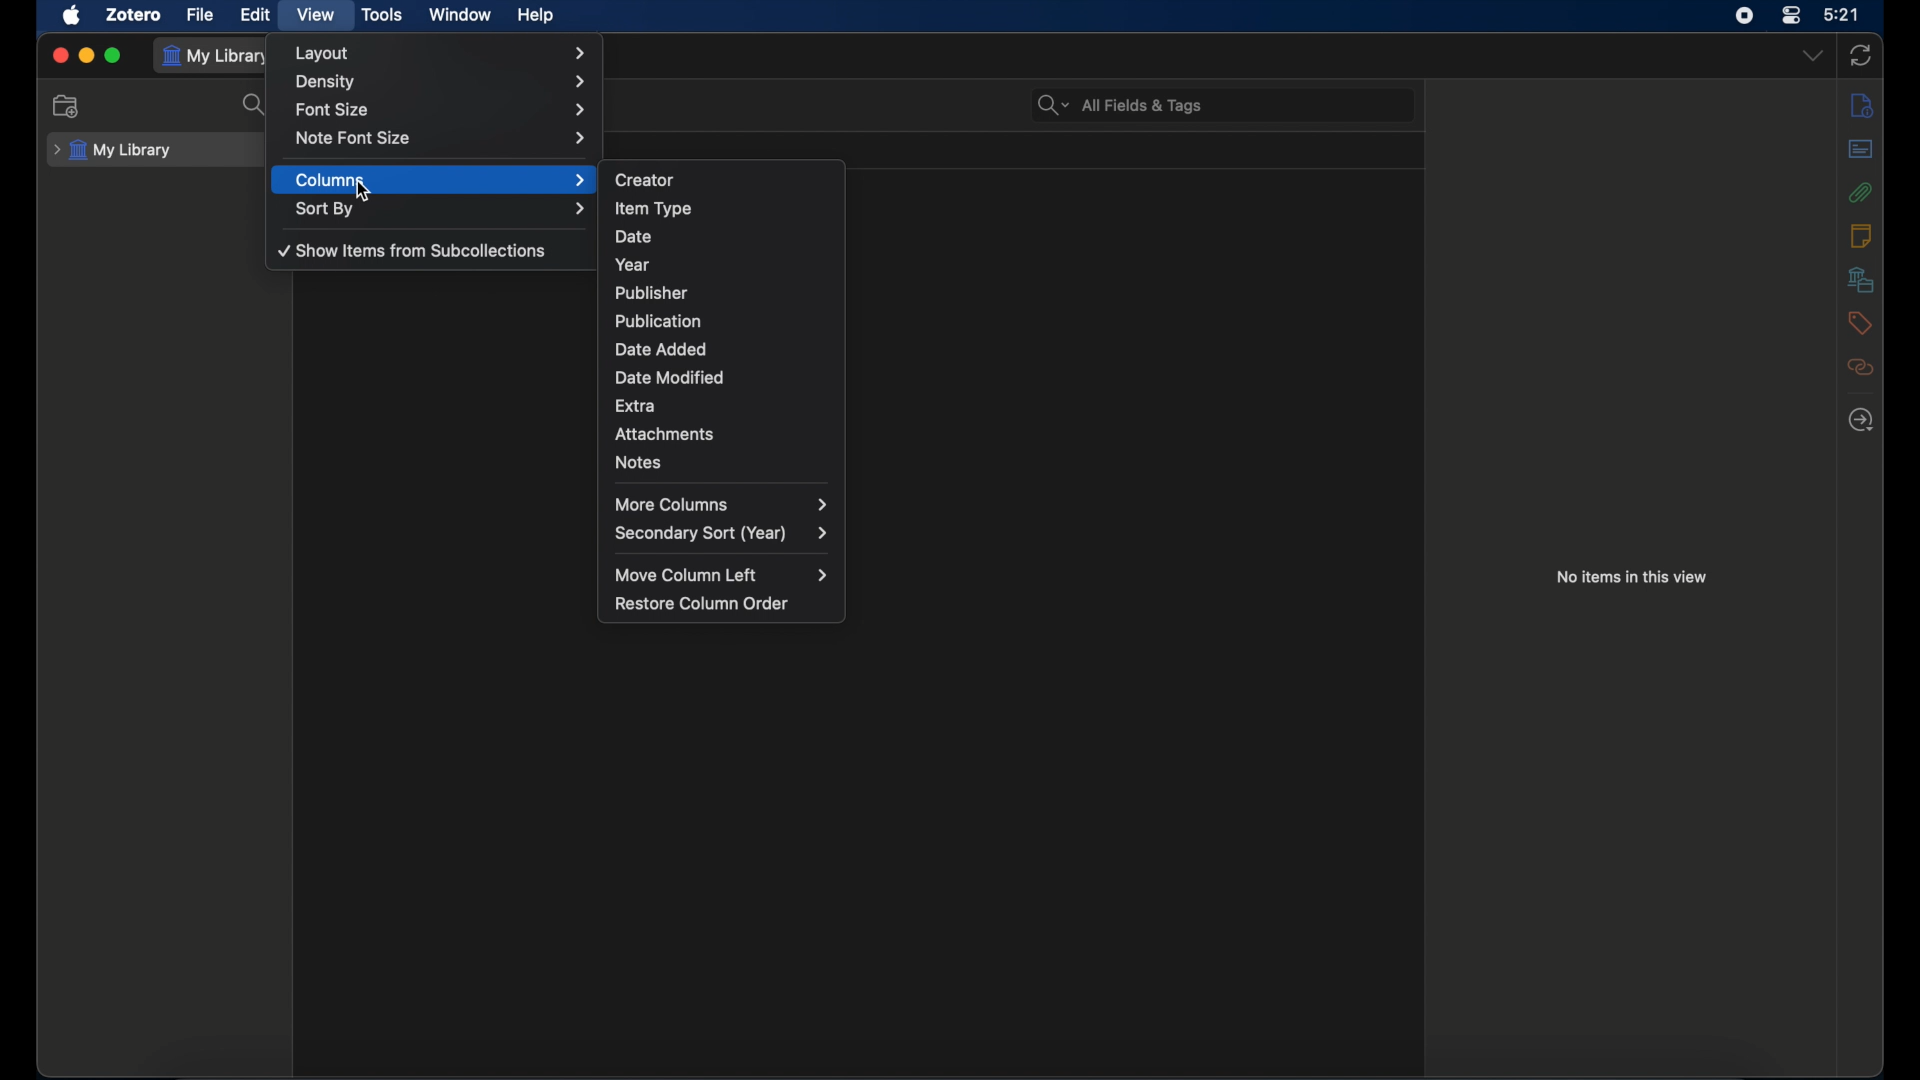 This screenshot has width=1920, height=1080. I want to click on date, so click(725, 233).